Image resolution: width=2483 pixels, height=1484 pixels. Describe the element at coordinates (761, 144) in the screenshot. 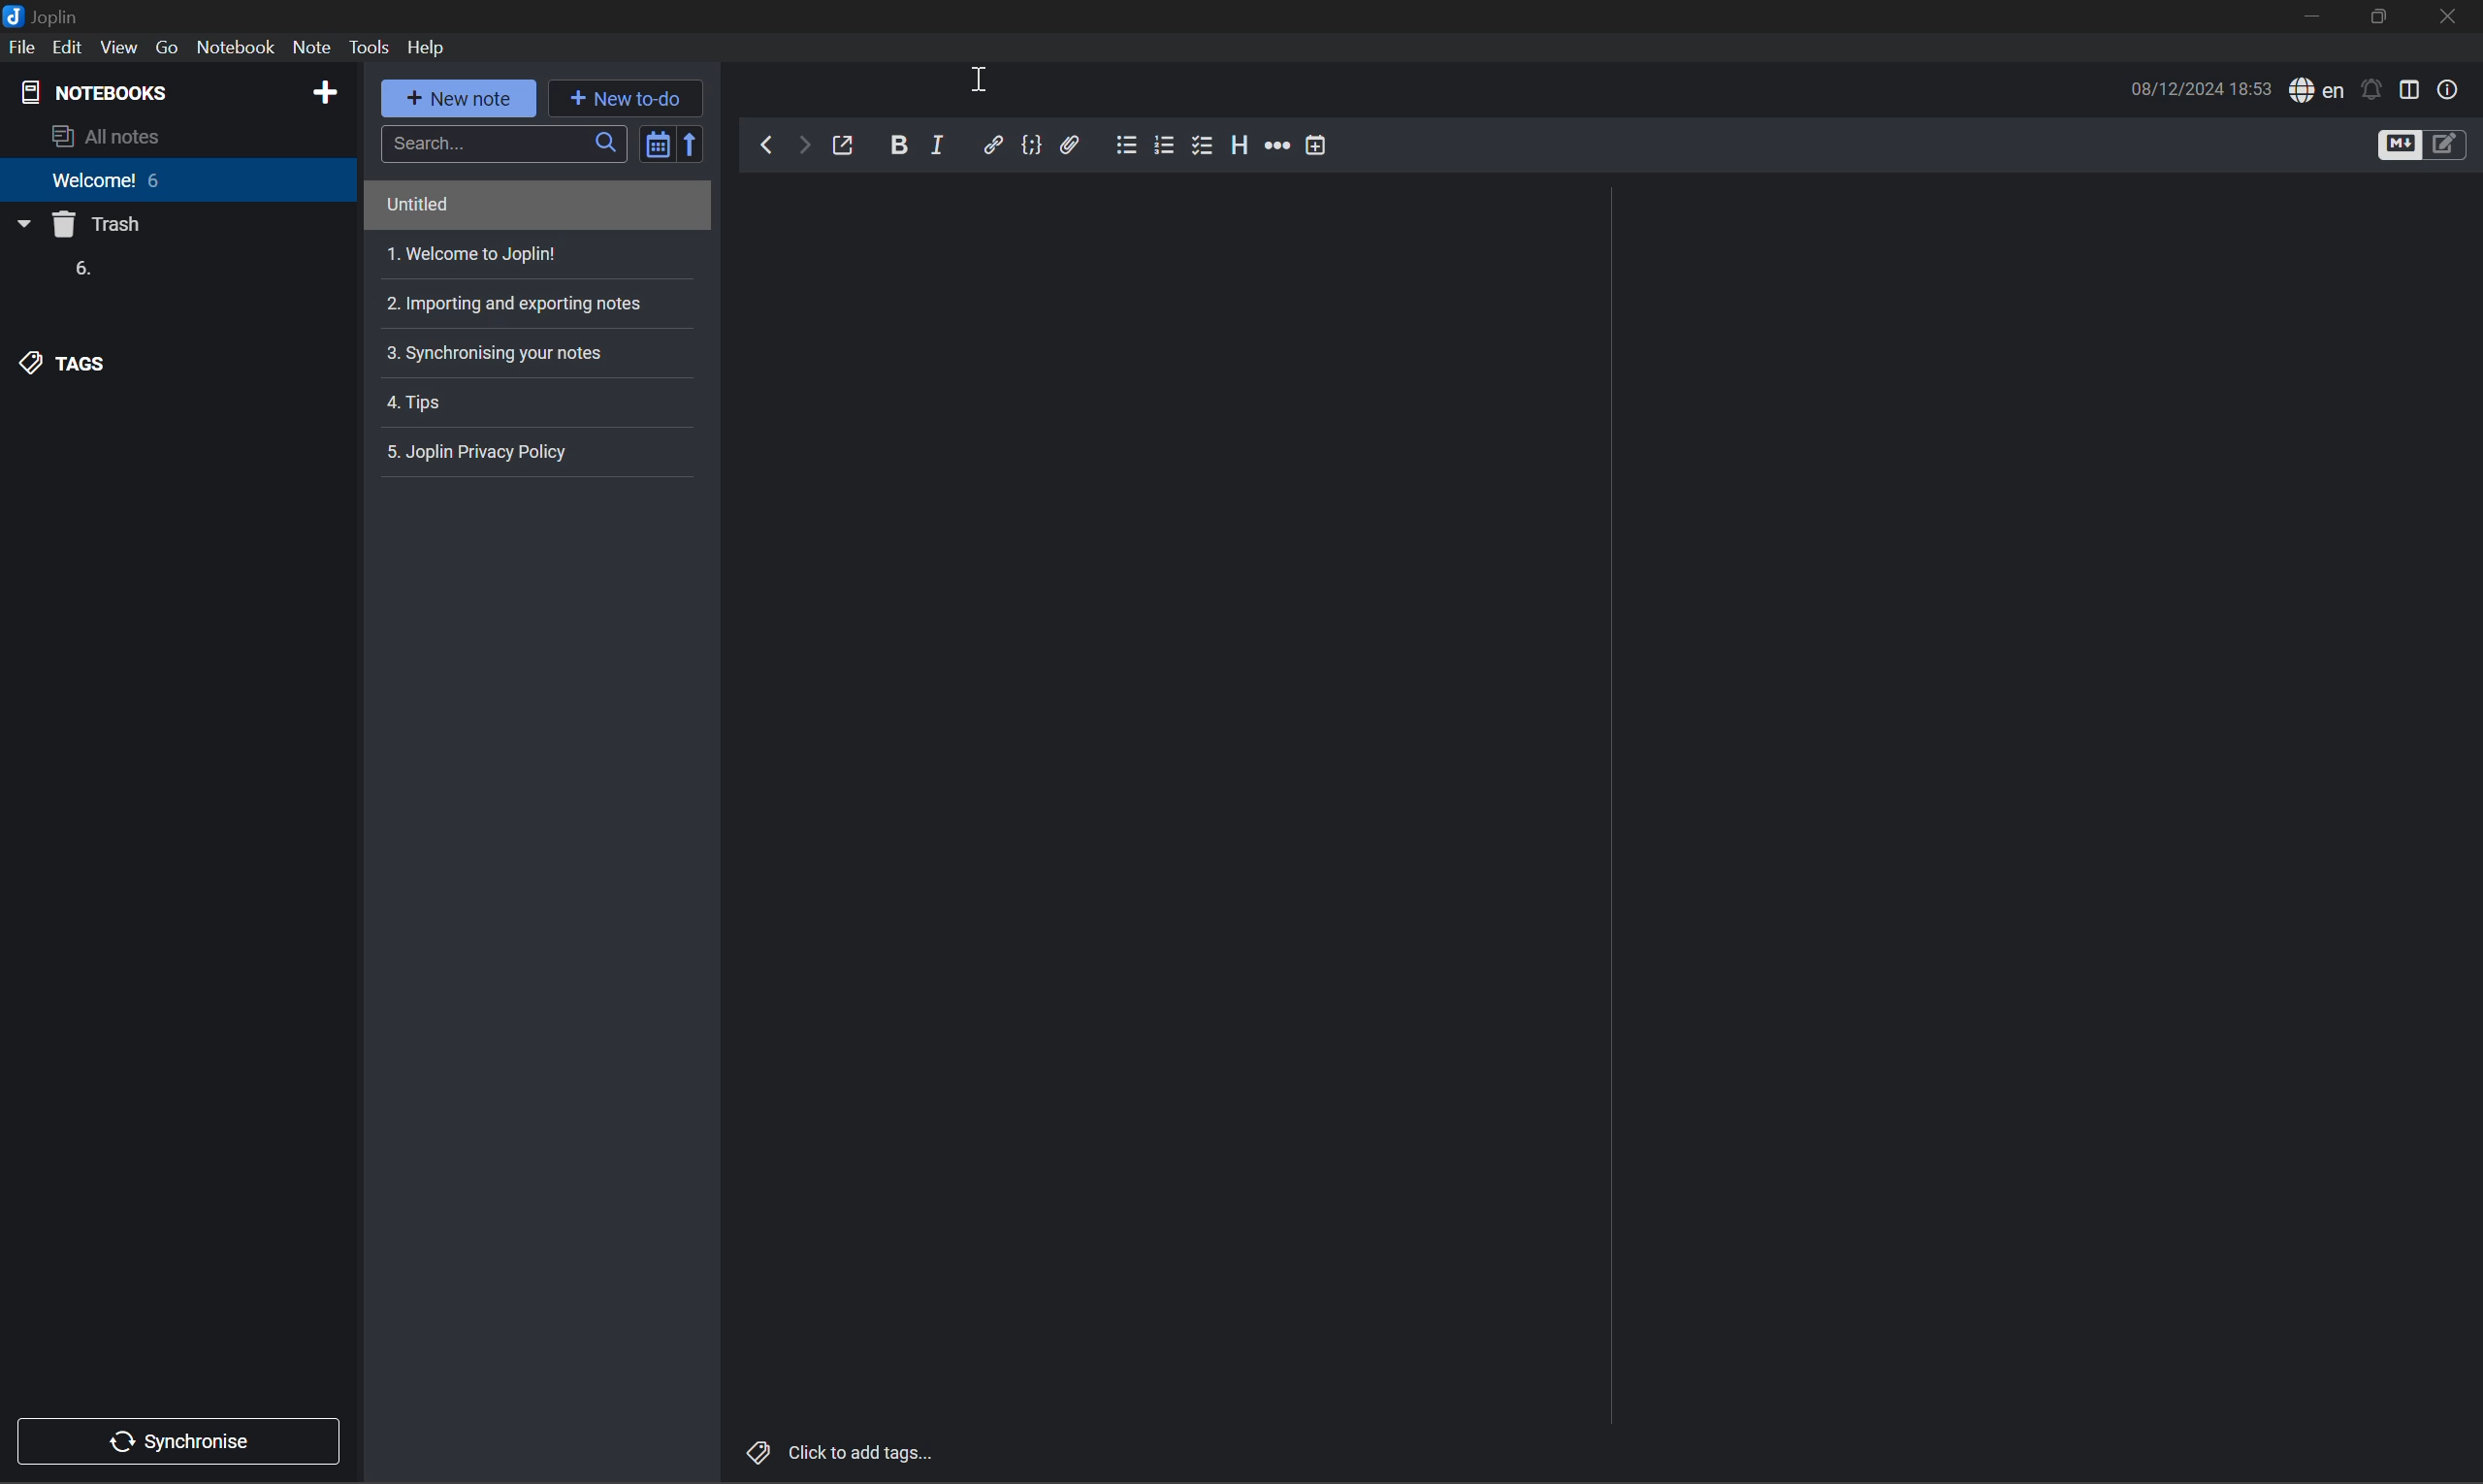

I see `Back` at that location.